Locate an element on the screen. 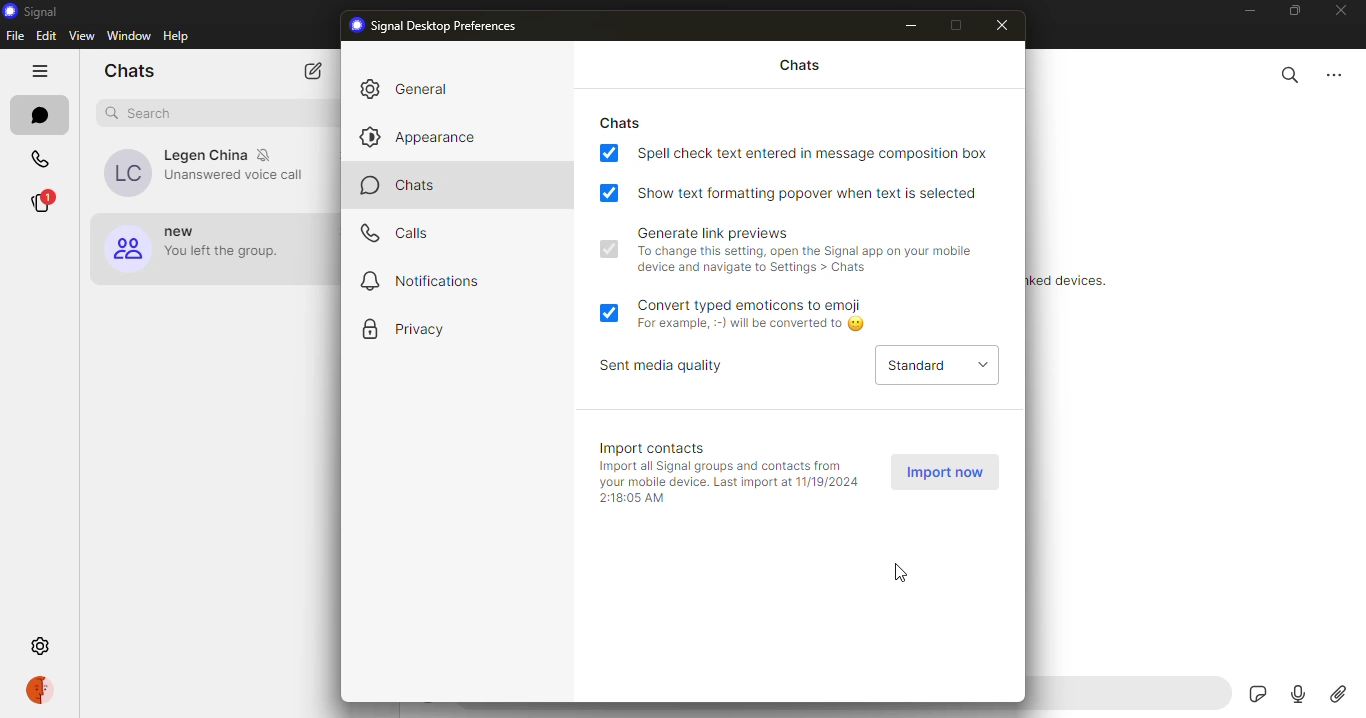 This screenshot has height=718, width=1366. chats is located at coordinates (40, 116).